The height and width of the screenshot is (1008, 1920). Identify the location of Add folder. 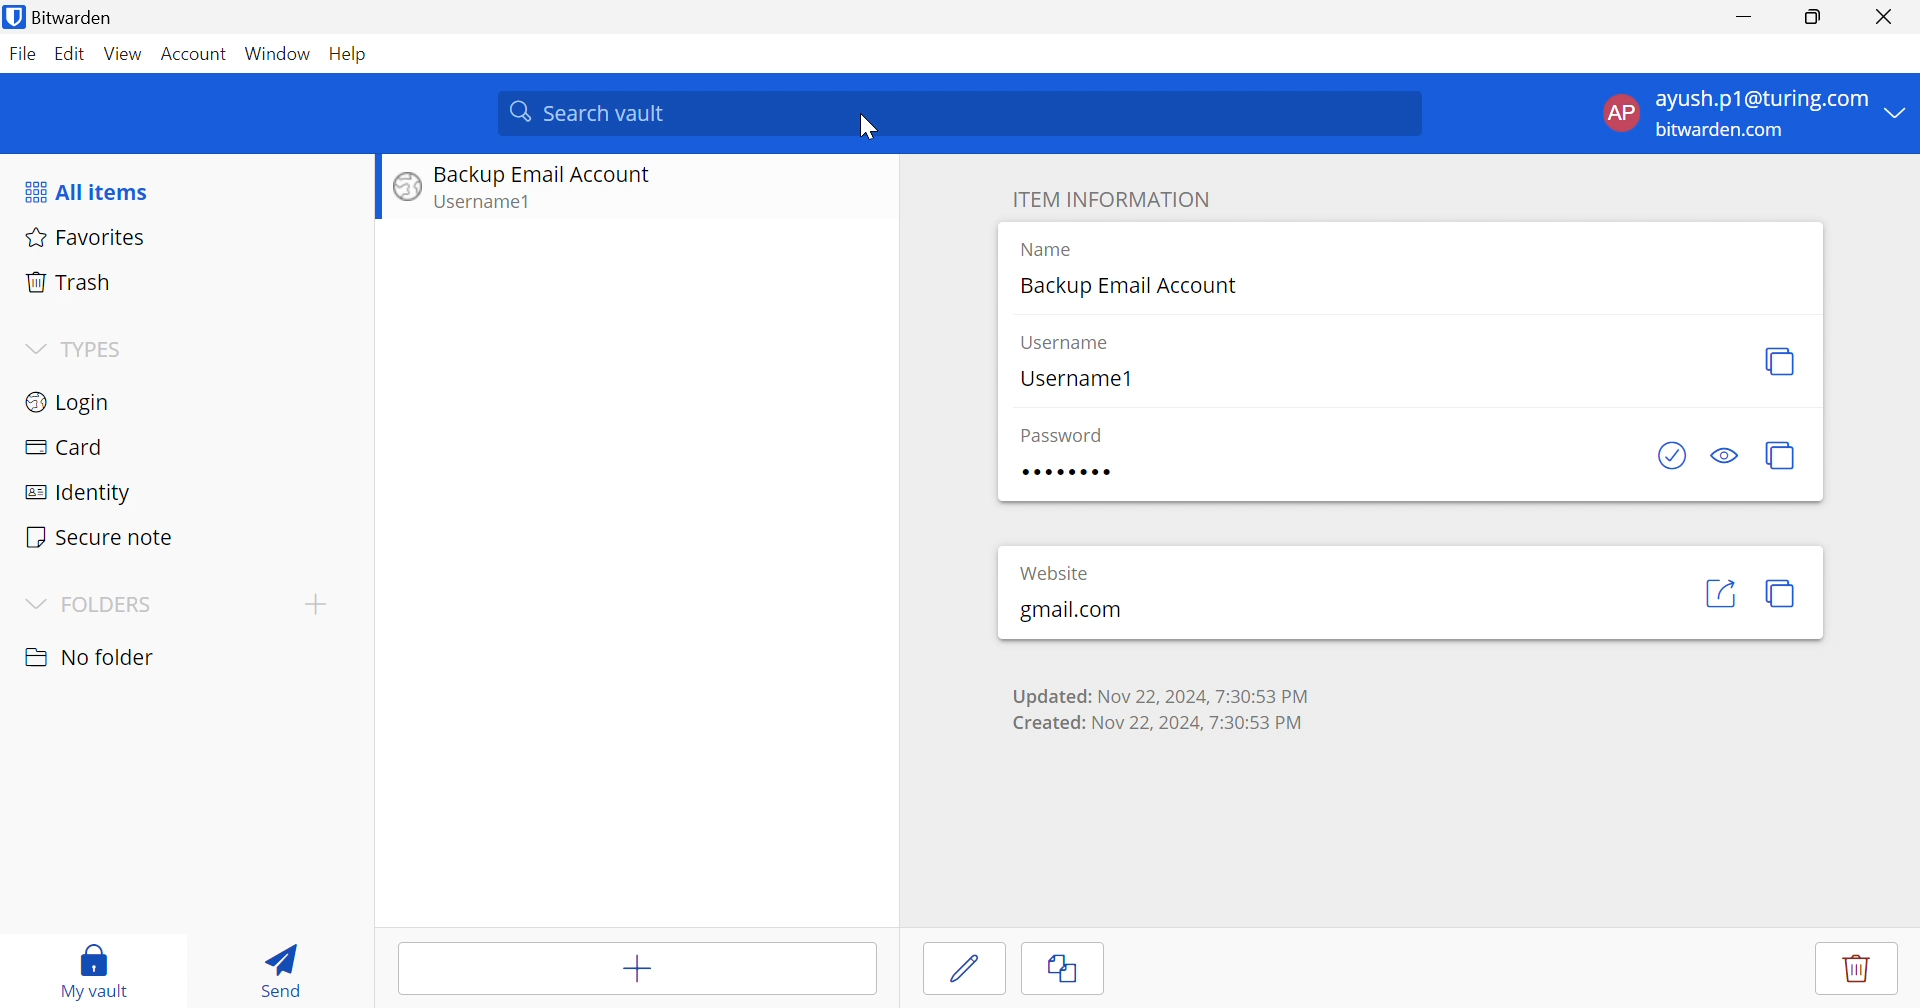
(316, 606).